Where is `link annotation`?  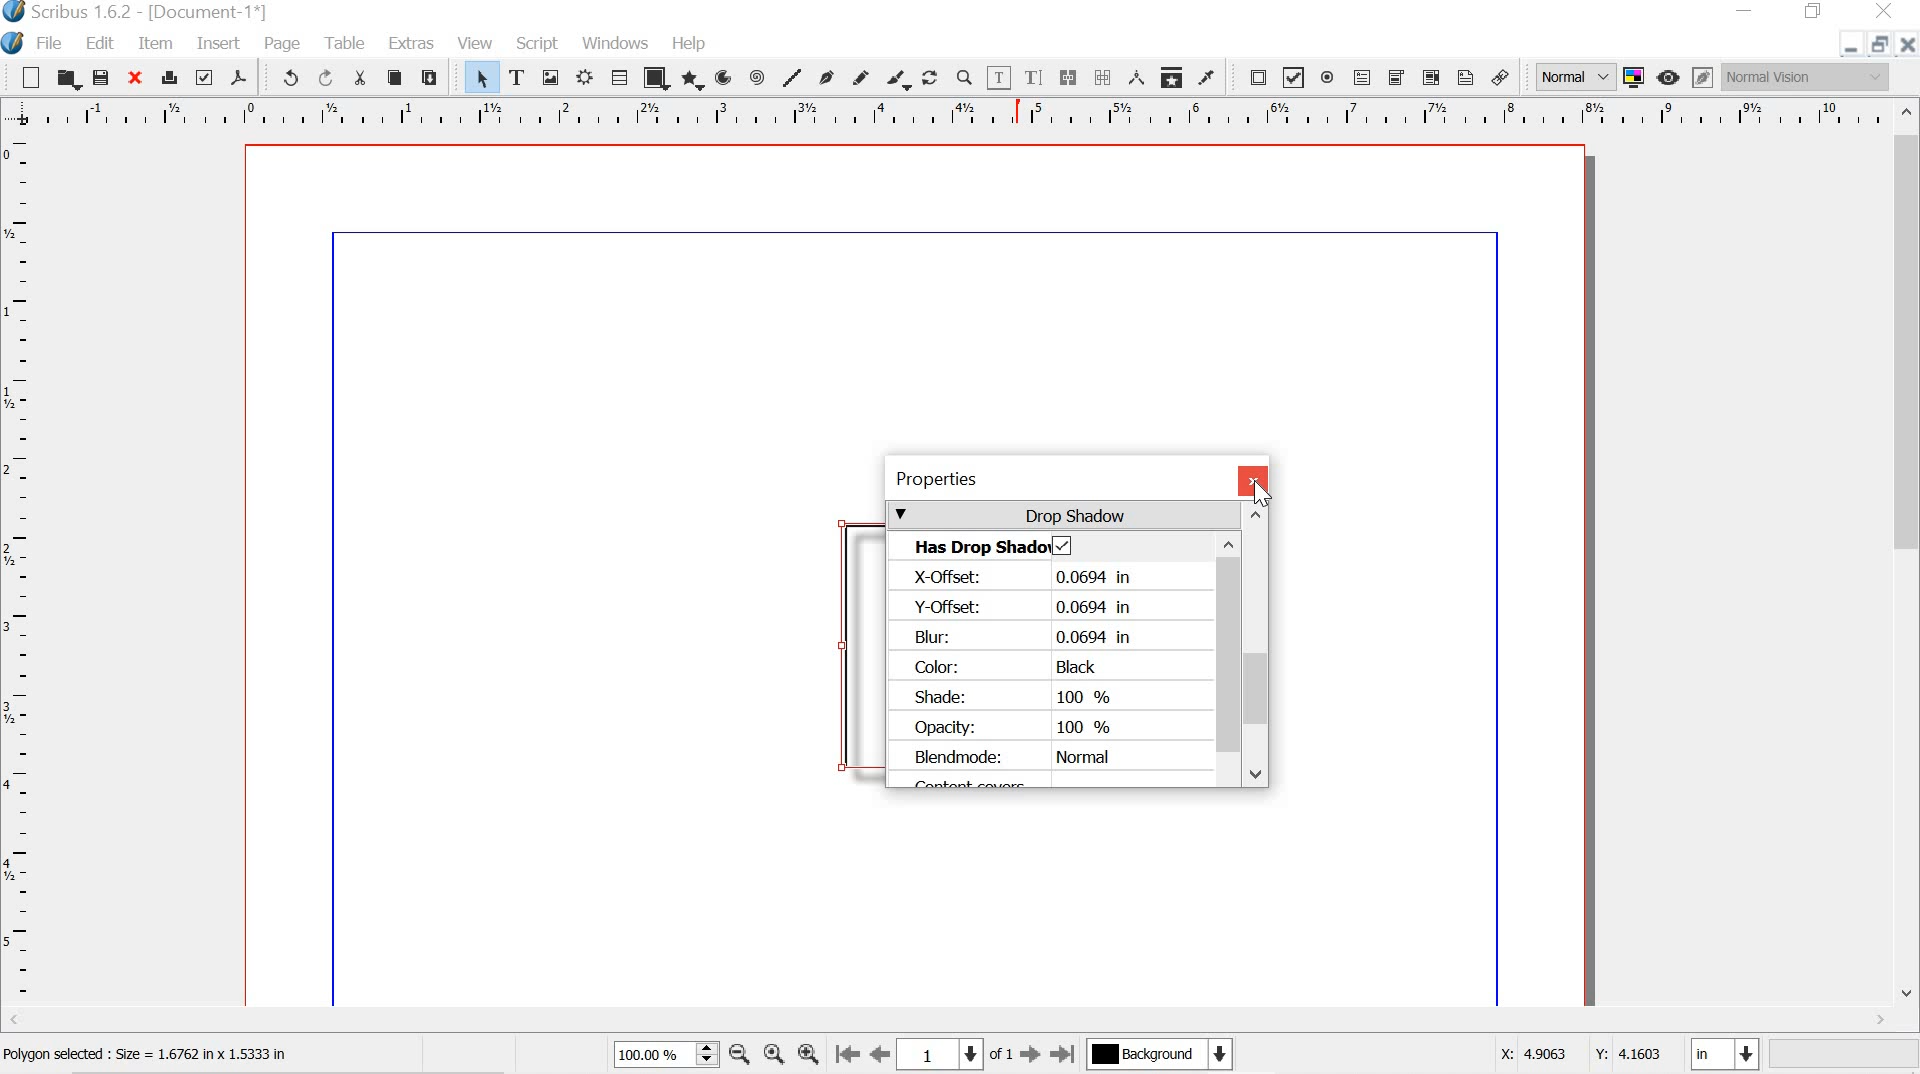
link annotation is located at coordinates (1504, 77).